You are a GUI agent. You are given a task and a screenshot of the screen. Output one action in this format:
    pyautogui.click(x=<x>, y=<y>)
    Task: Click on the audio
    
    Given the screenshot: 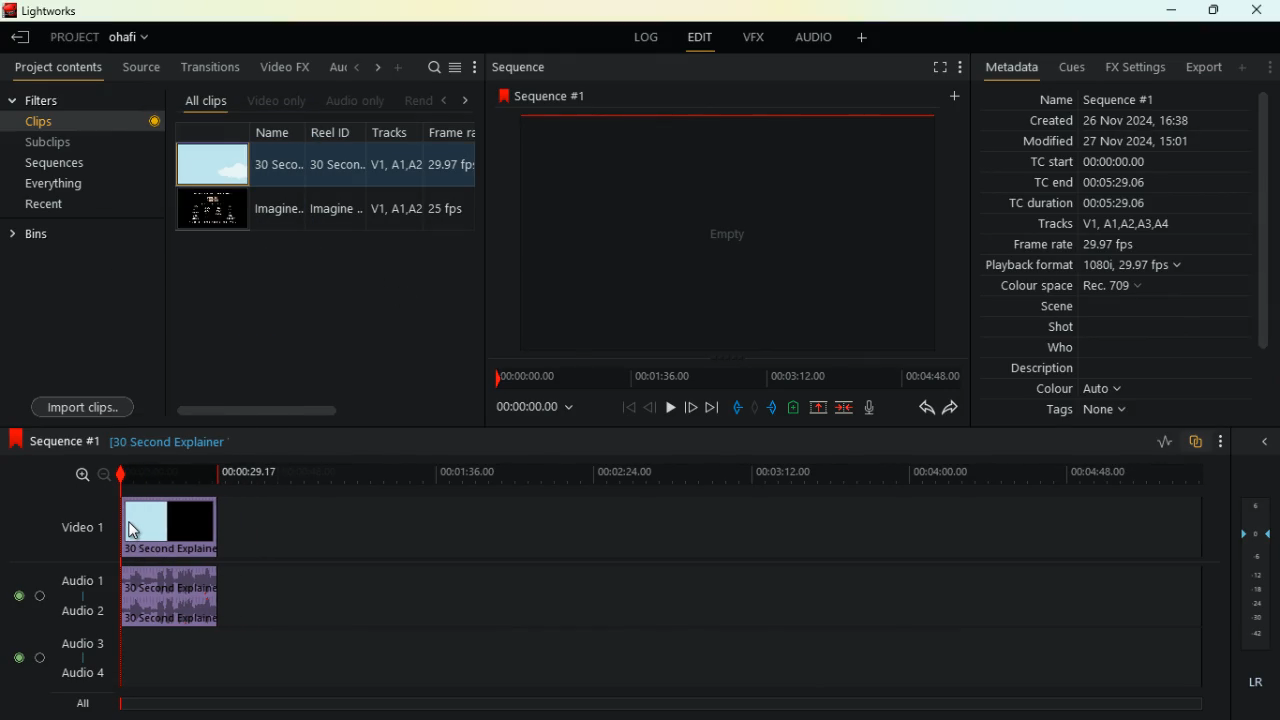 What is the action you would take?
    pyautogui.click(x=808, y=37)
    